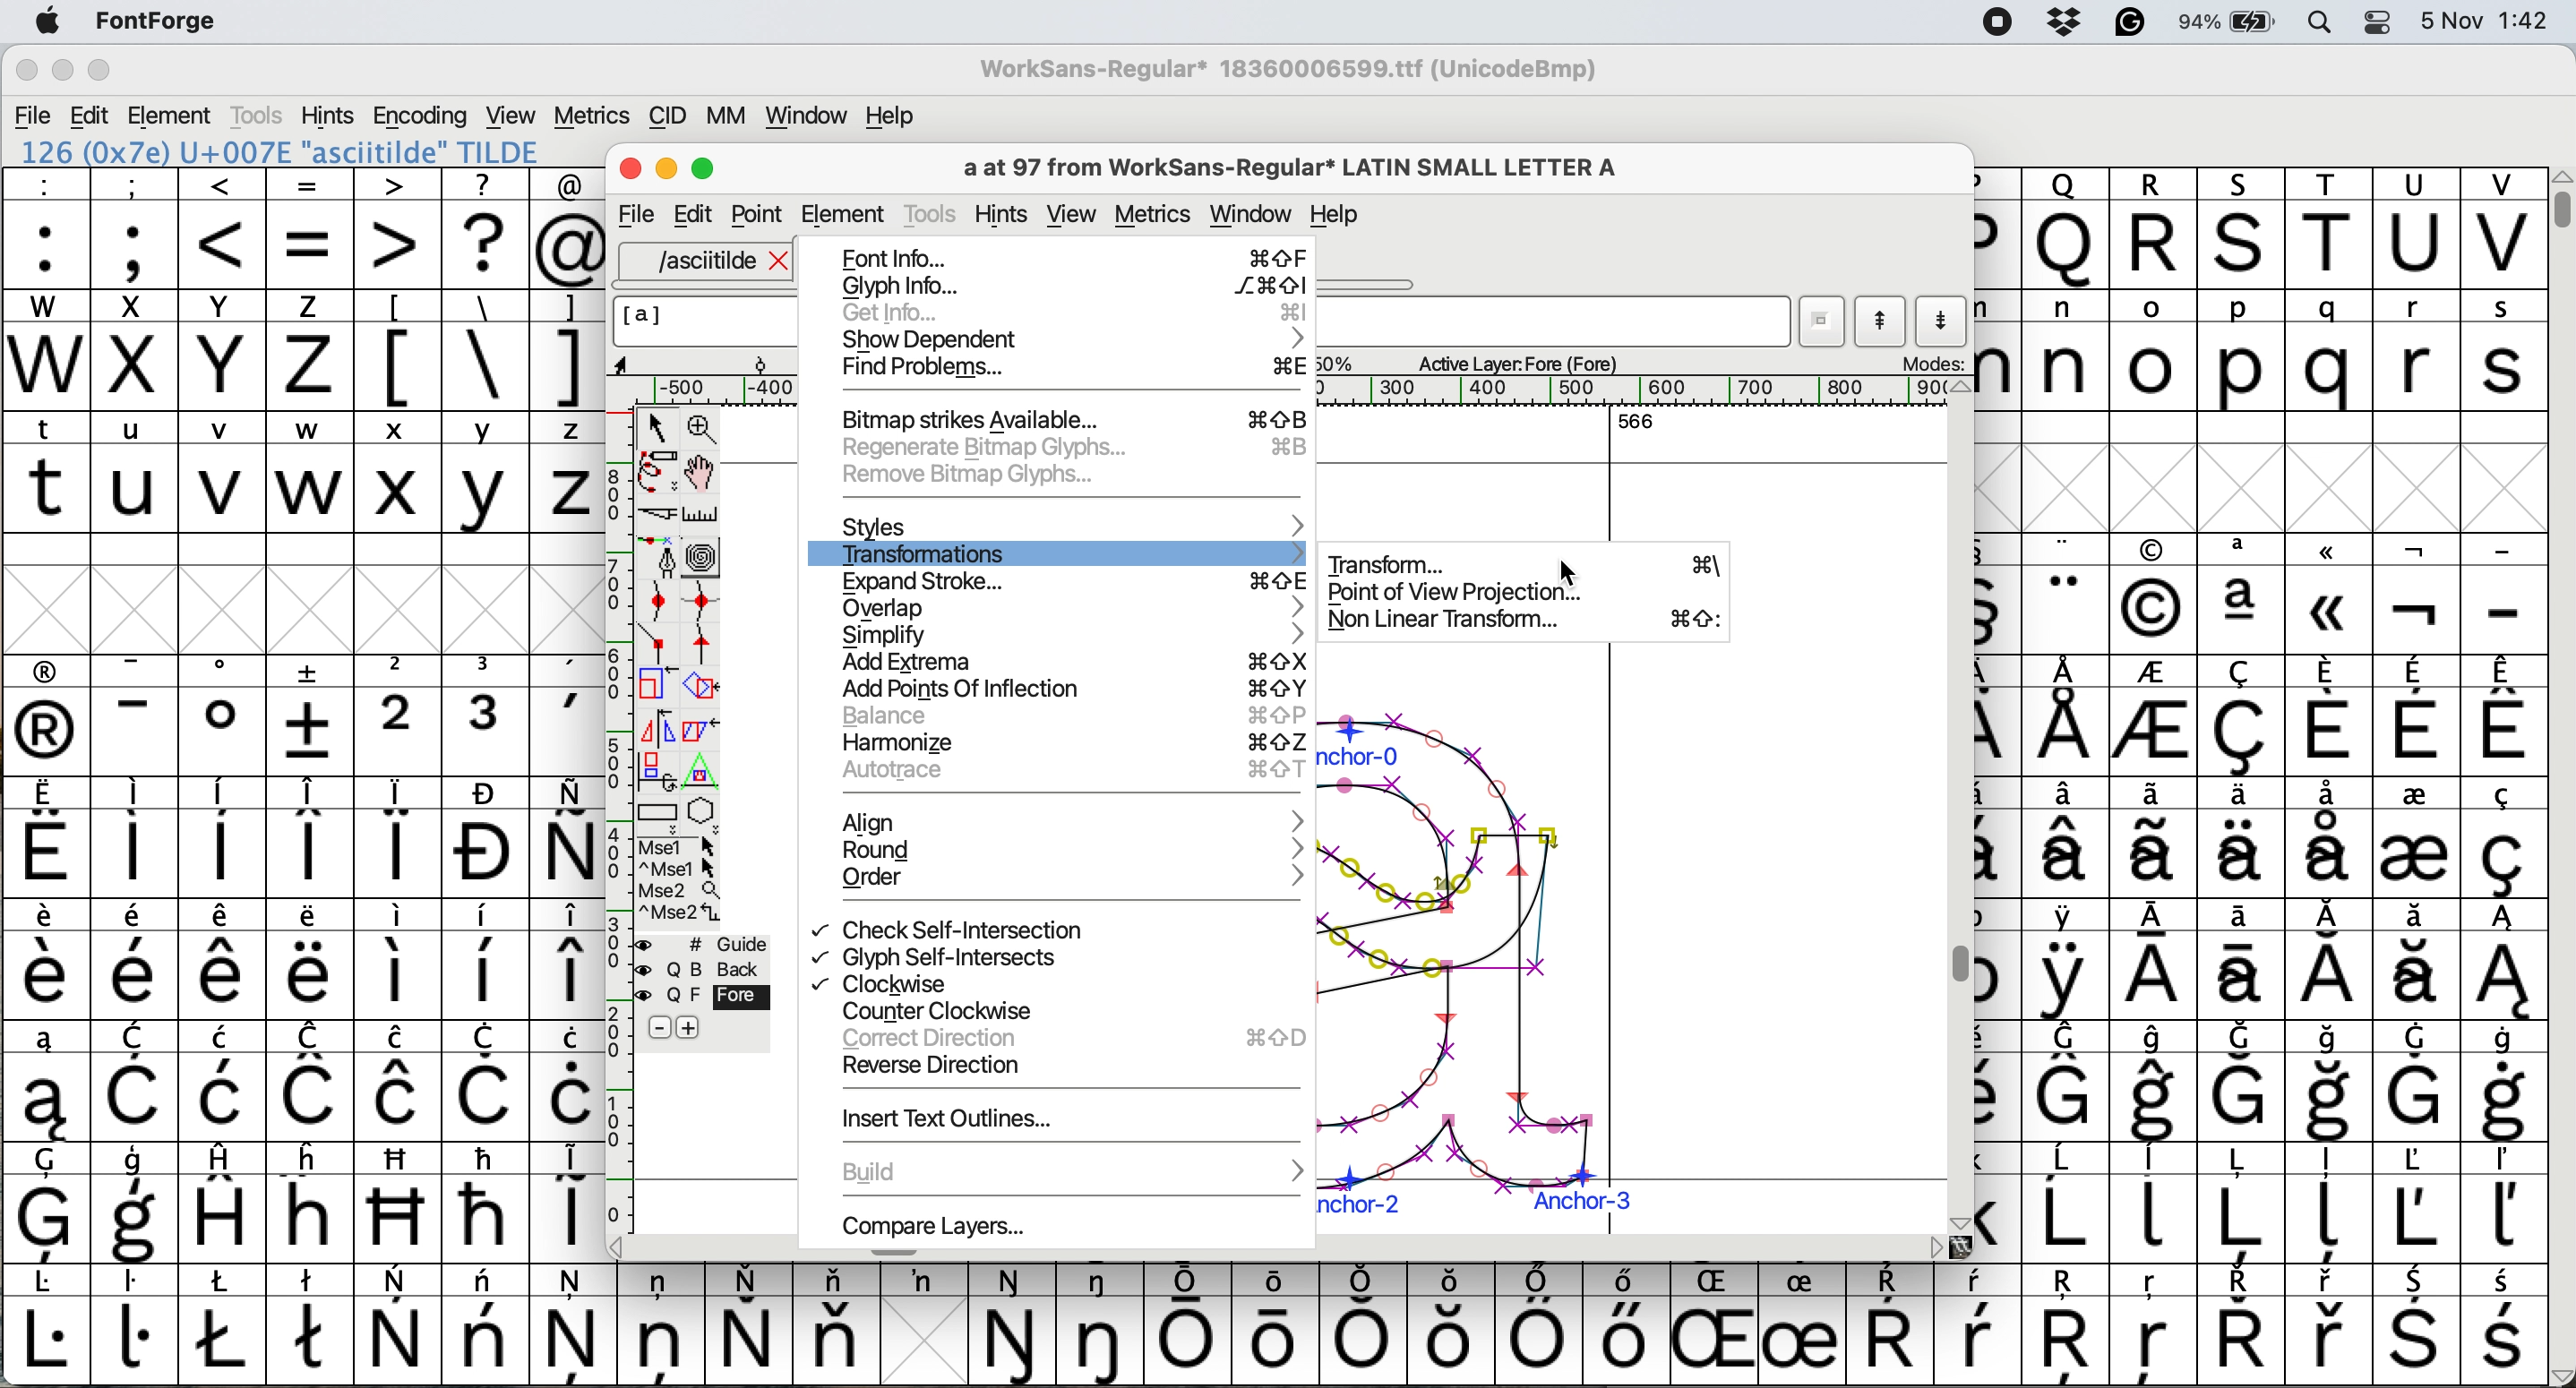 The height and width of the screenshot is (1388, 2576). Describe the element at coordinates (228, 1081) in the screenshot. I see `symbol` at that location.